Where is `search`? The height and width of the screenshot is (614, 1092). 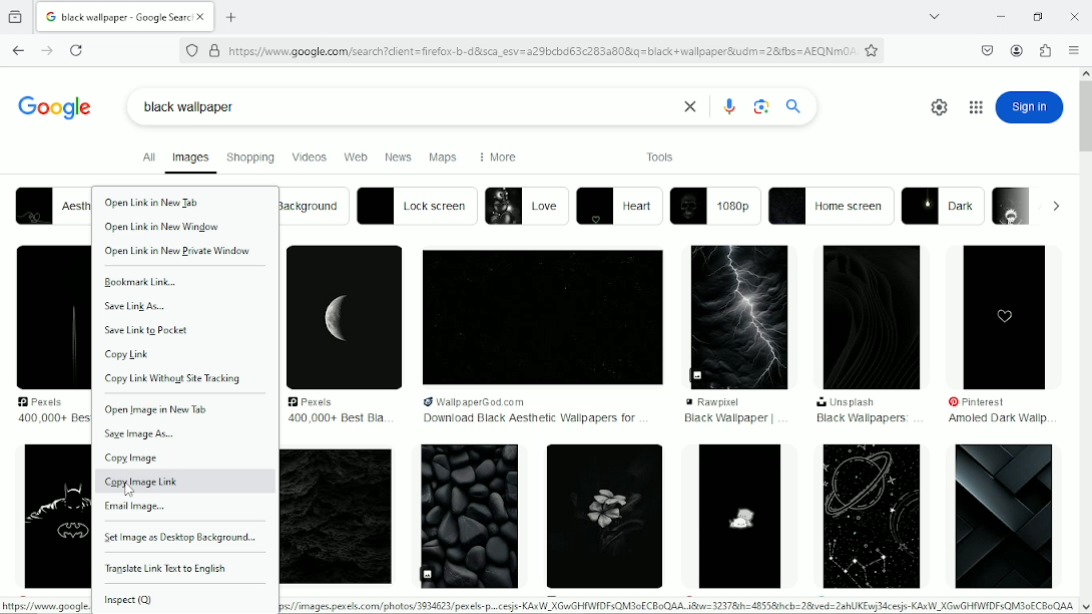
search is located at coordinates (794, 105).